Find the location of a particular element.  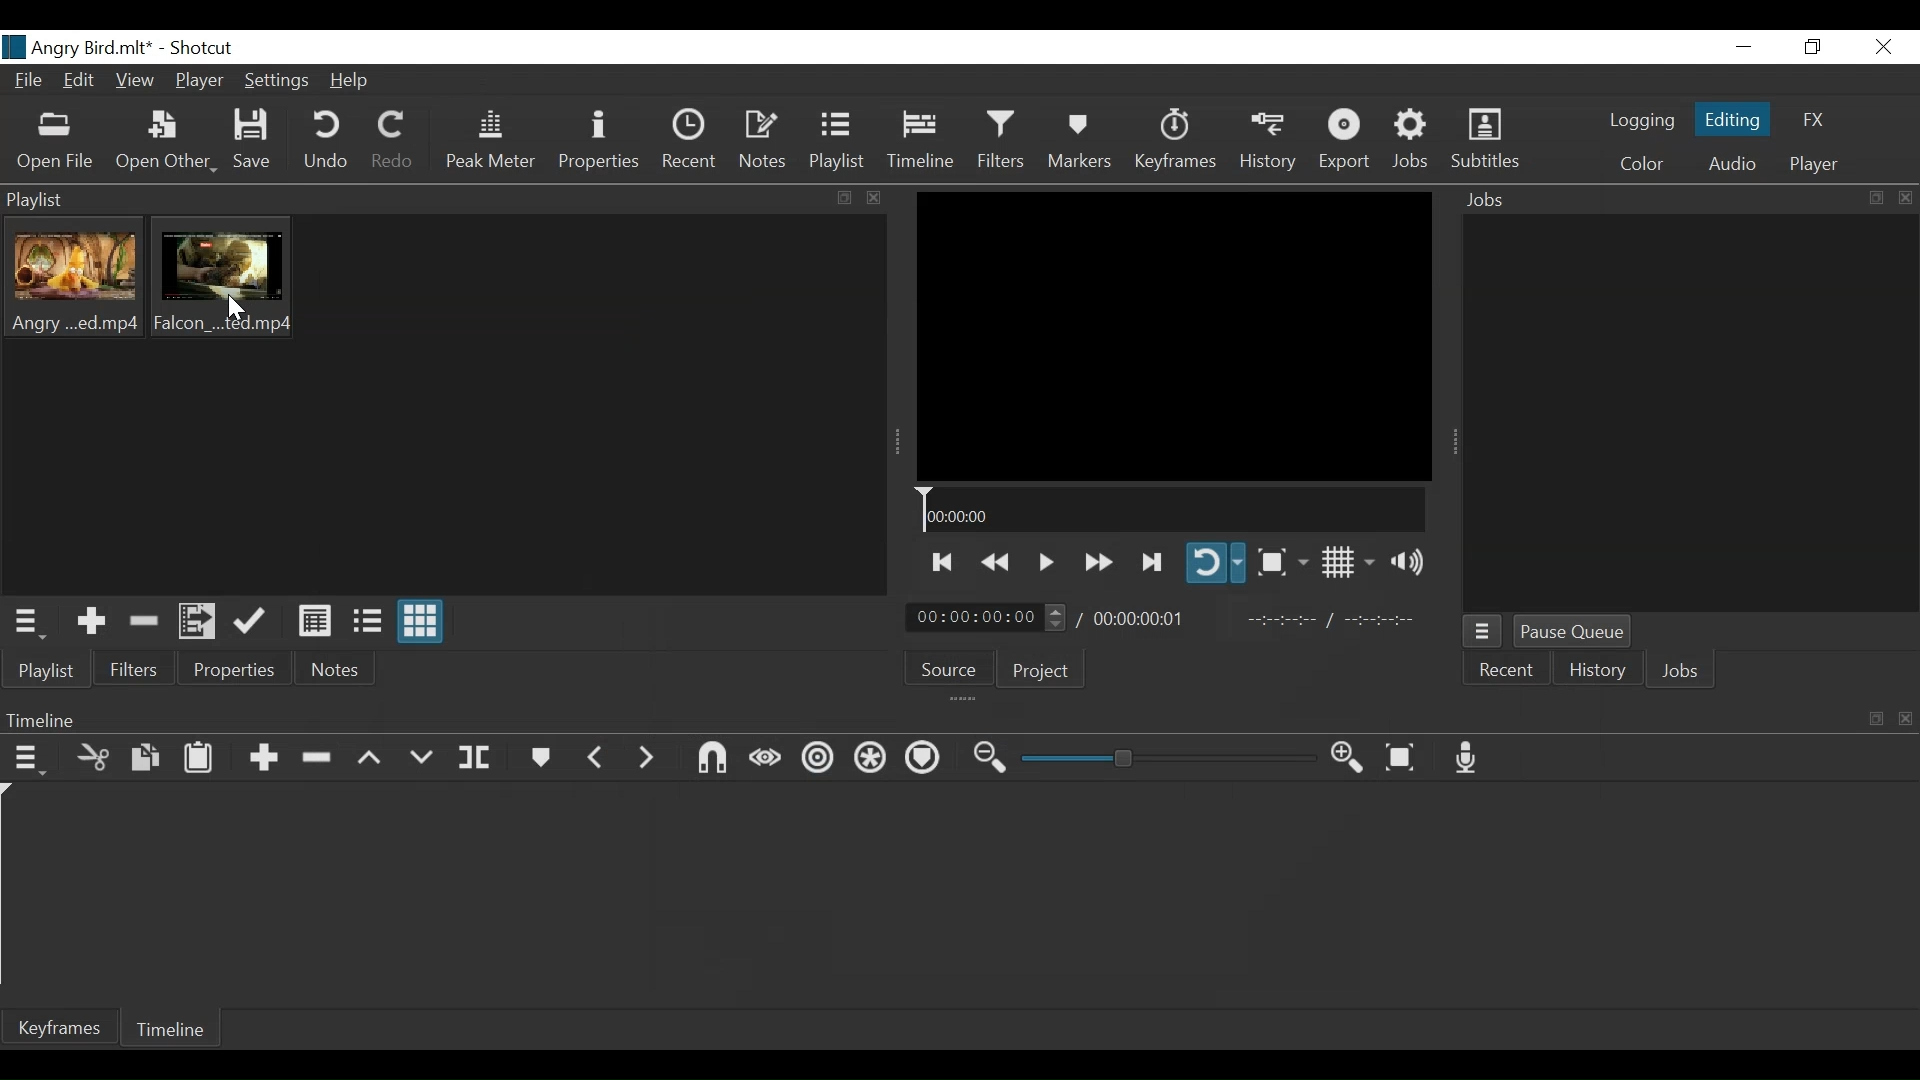

File Name is located at coordinates (31, 83).